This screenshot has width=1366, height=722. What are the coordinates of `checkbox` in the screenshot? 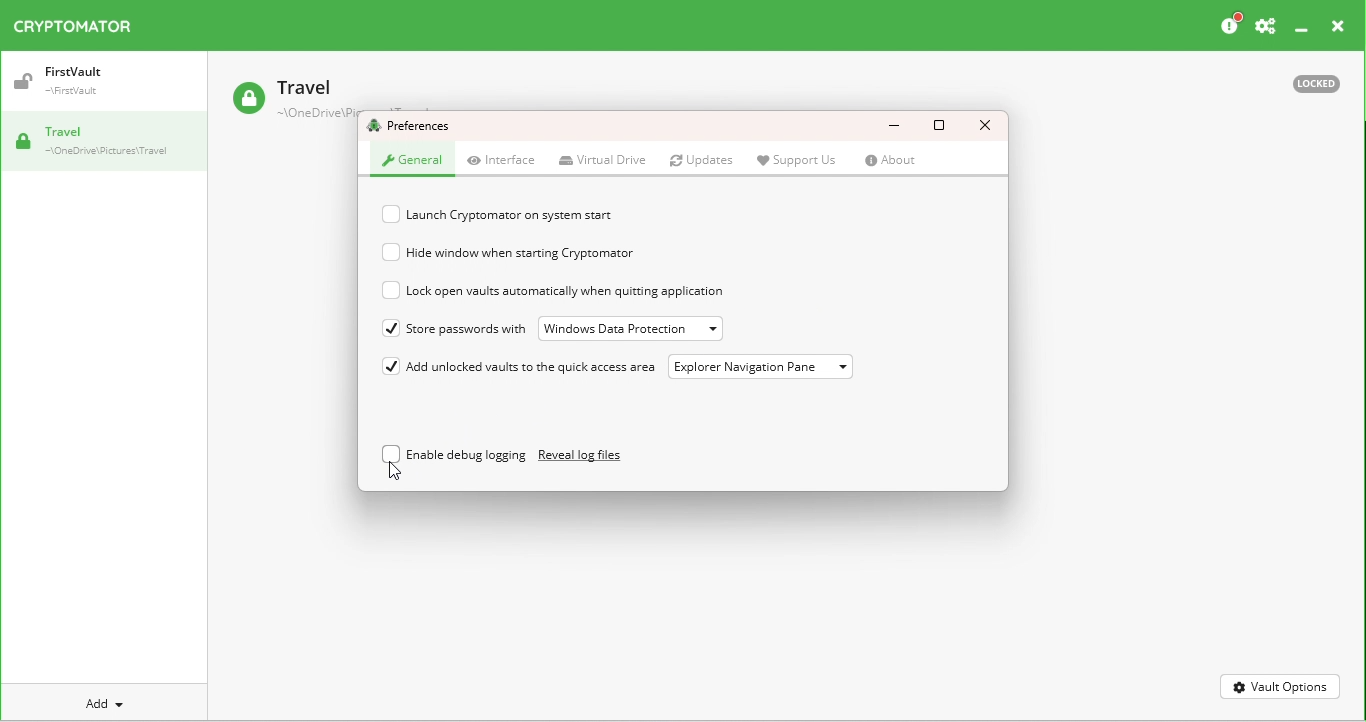 It's located at (392, 332).